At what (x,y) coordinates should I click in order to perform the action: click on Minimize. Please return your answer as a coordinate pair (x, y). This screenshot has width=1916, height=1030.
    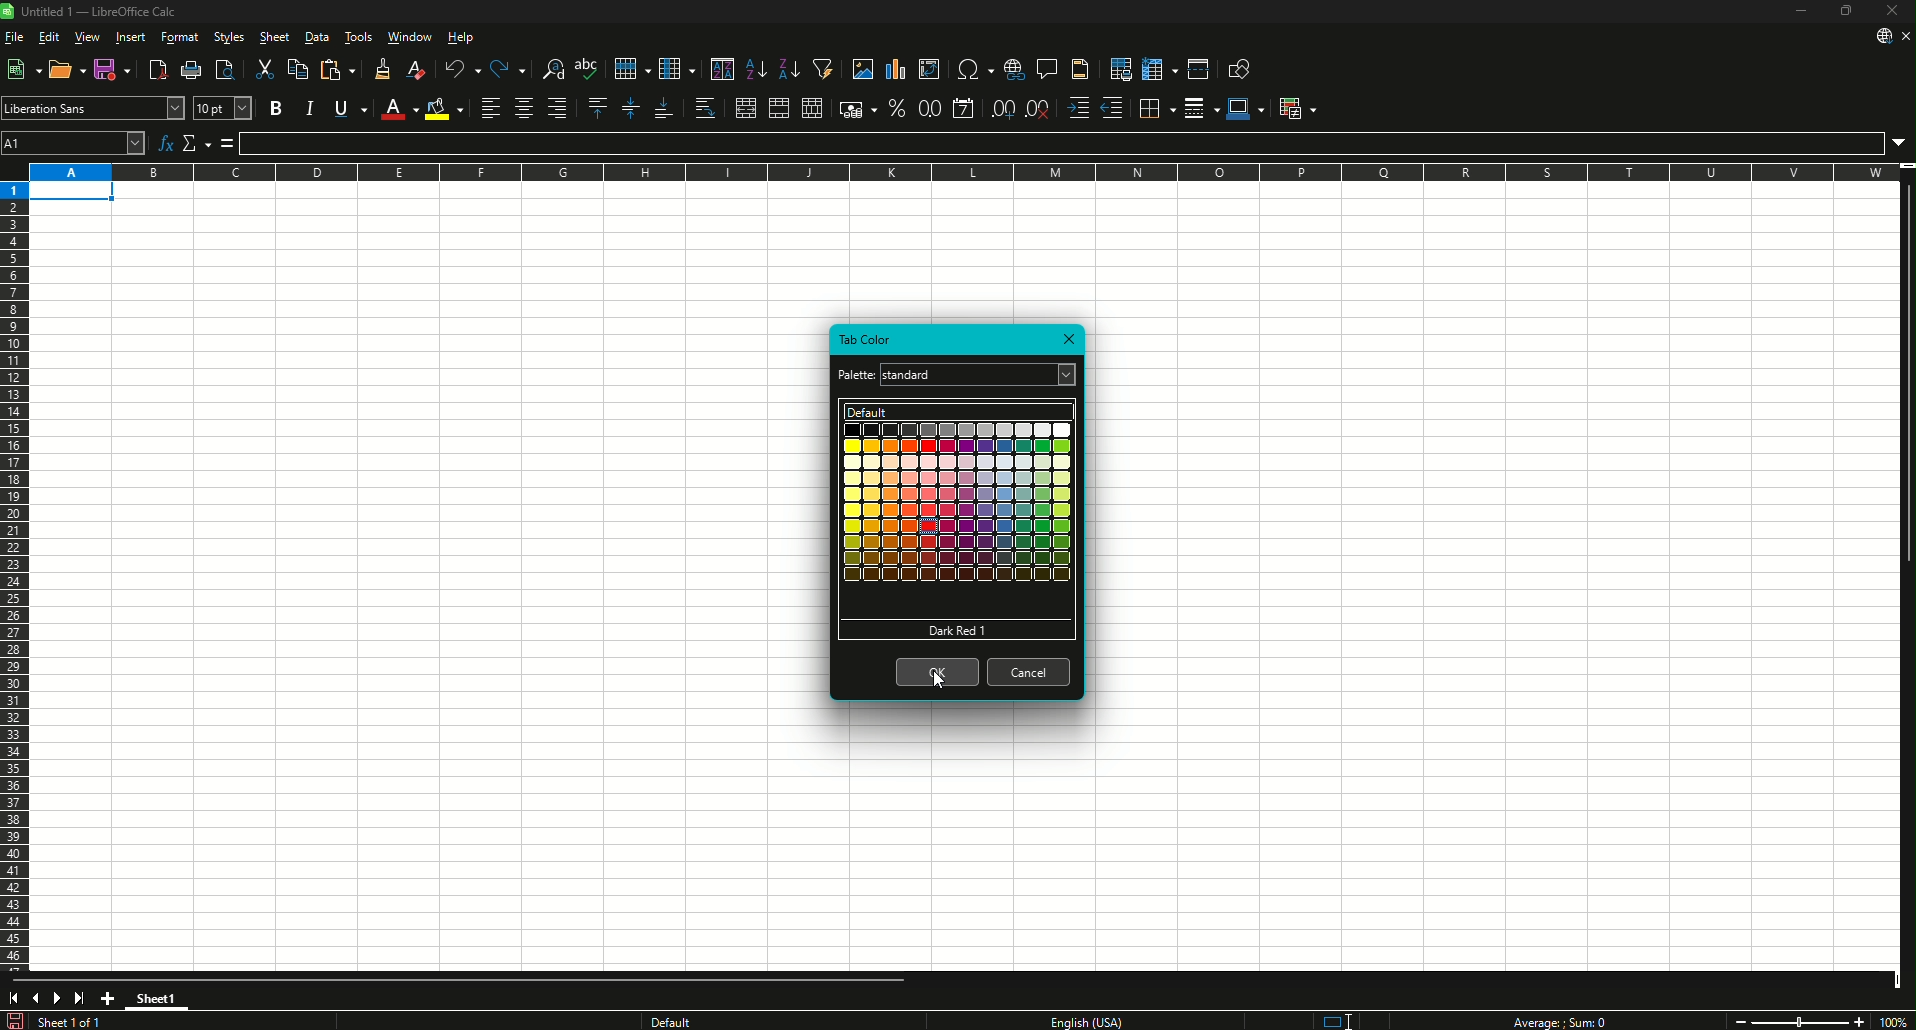
    Looking at the image, I should click on (1801, 10).